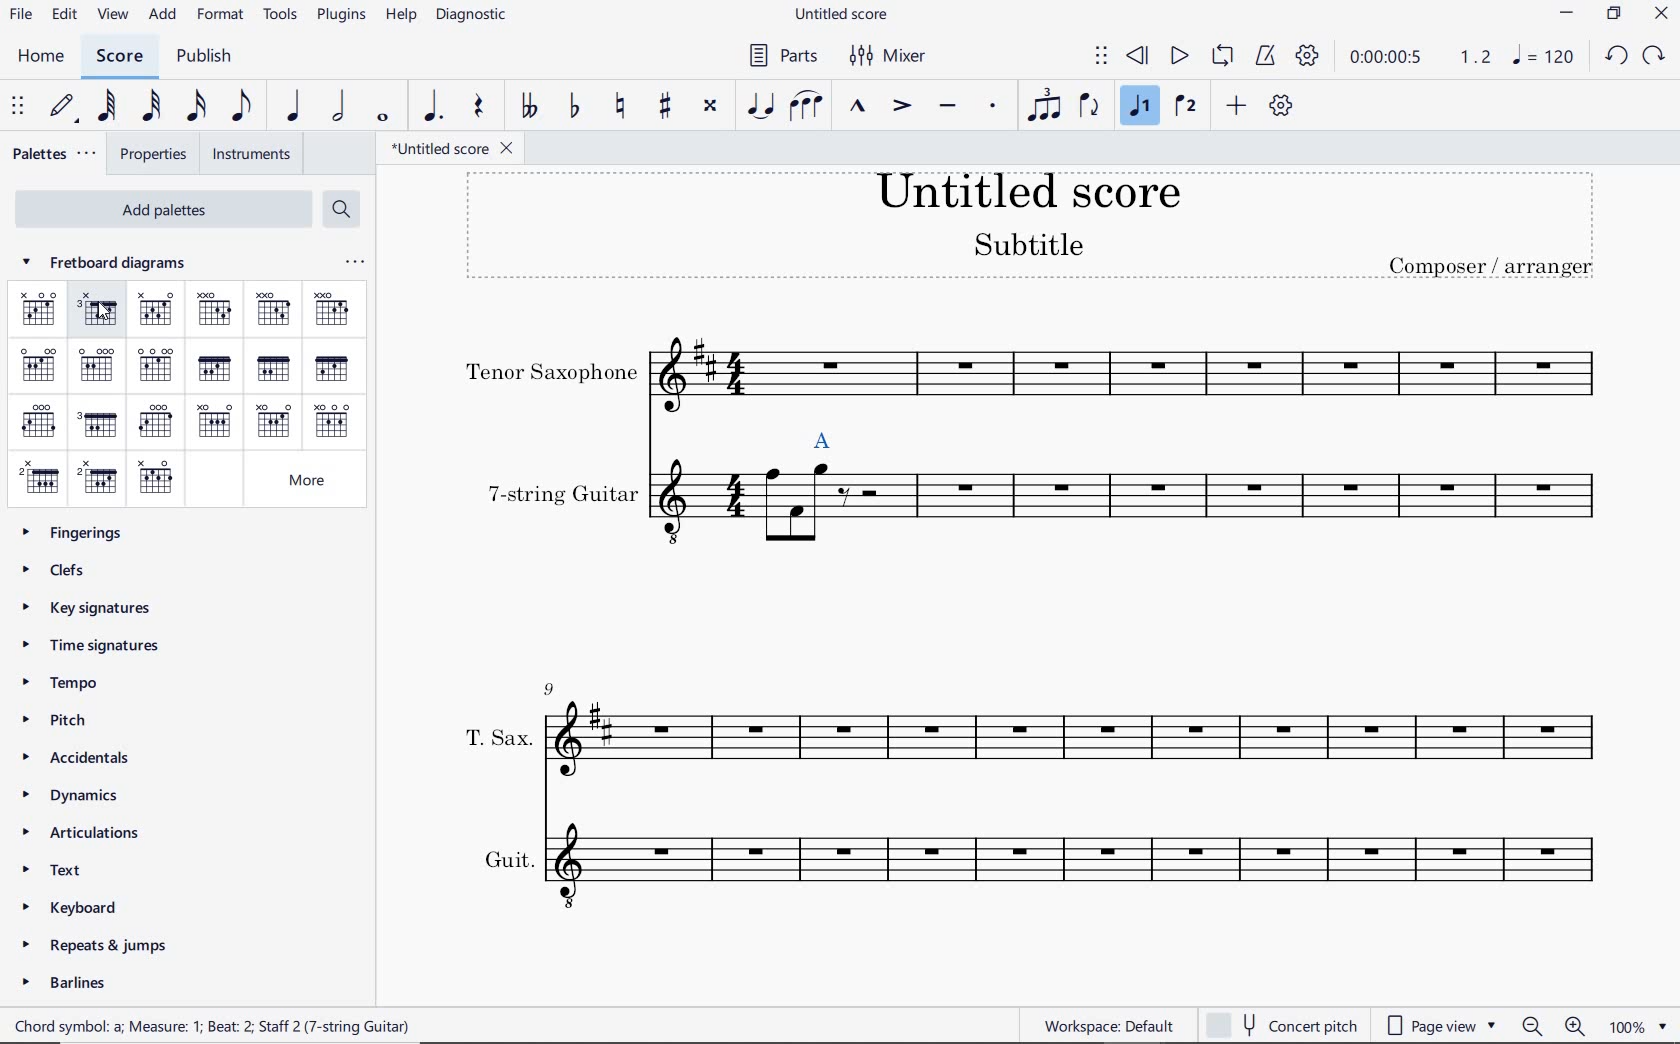  What do you see at coordinates (1037, 864) in the screenshot?
I see `INSTRUMENT: GUIT` at bounding box center [1037, 864].